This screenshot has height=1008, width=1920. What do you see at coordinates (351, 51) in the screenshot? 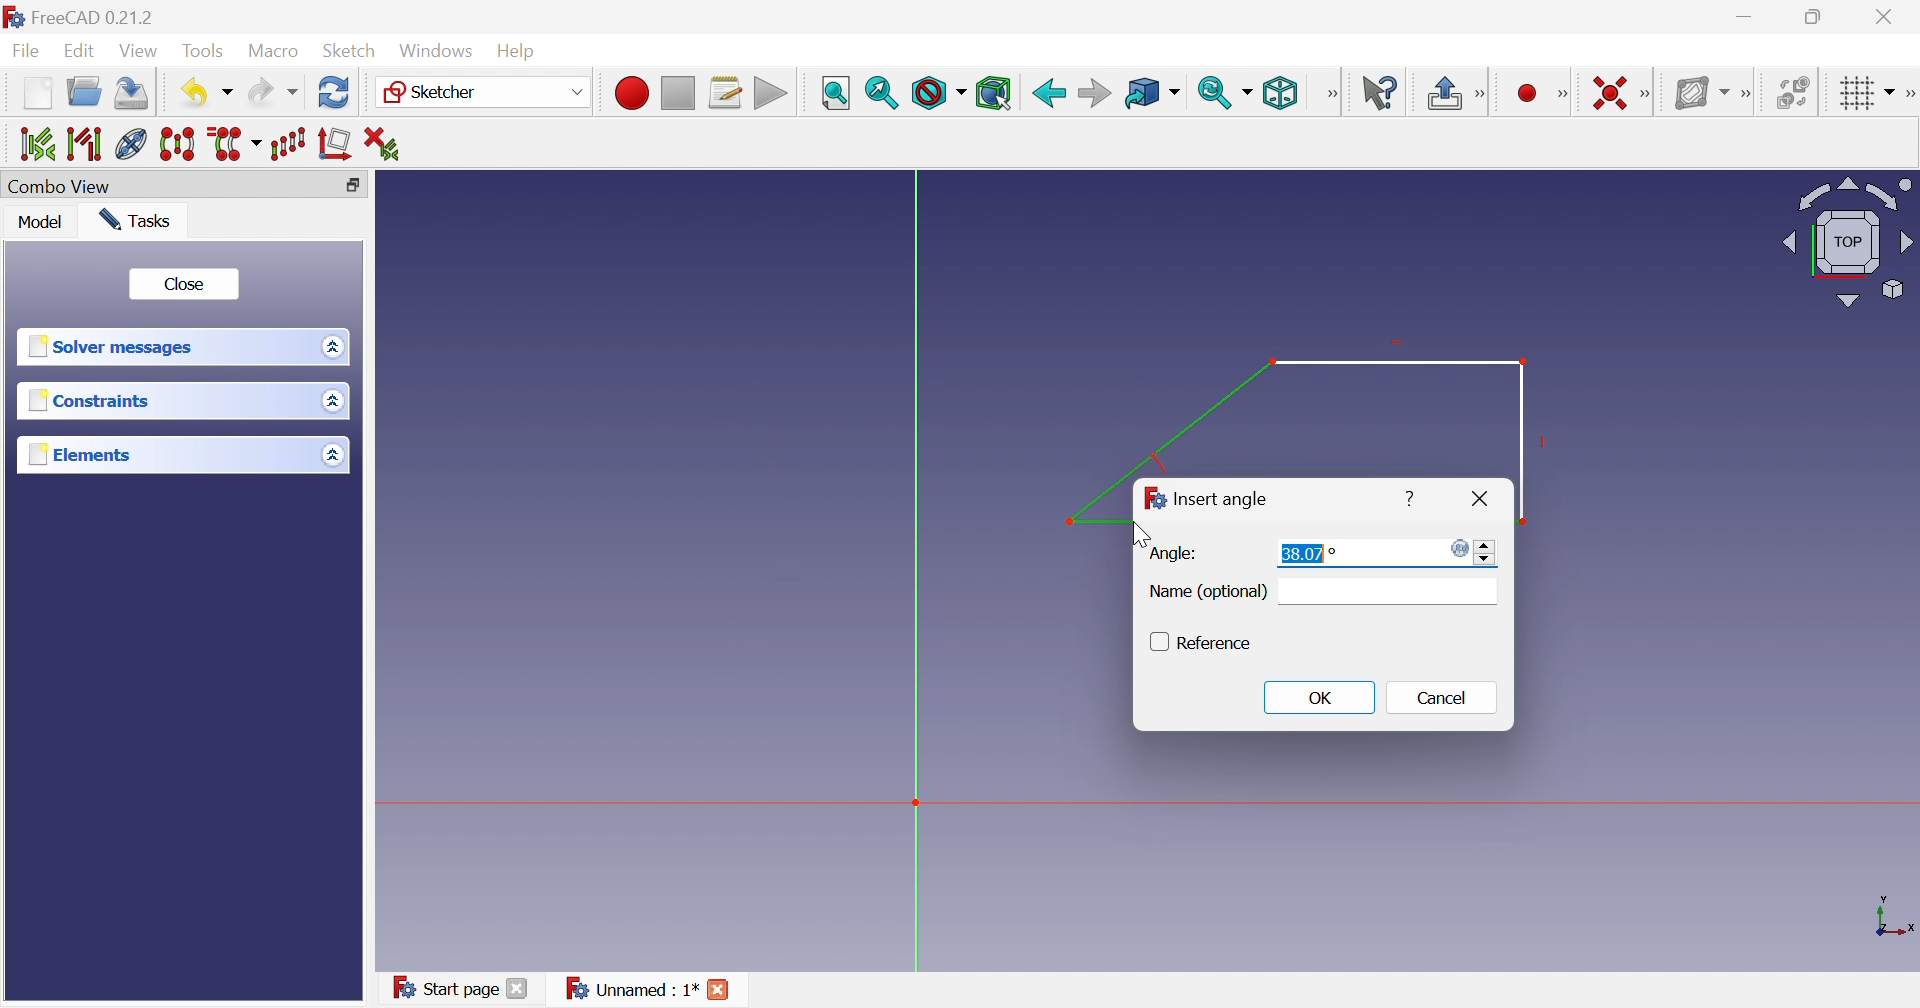
I see `Sketch` at bounding box center [351, 51].